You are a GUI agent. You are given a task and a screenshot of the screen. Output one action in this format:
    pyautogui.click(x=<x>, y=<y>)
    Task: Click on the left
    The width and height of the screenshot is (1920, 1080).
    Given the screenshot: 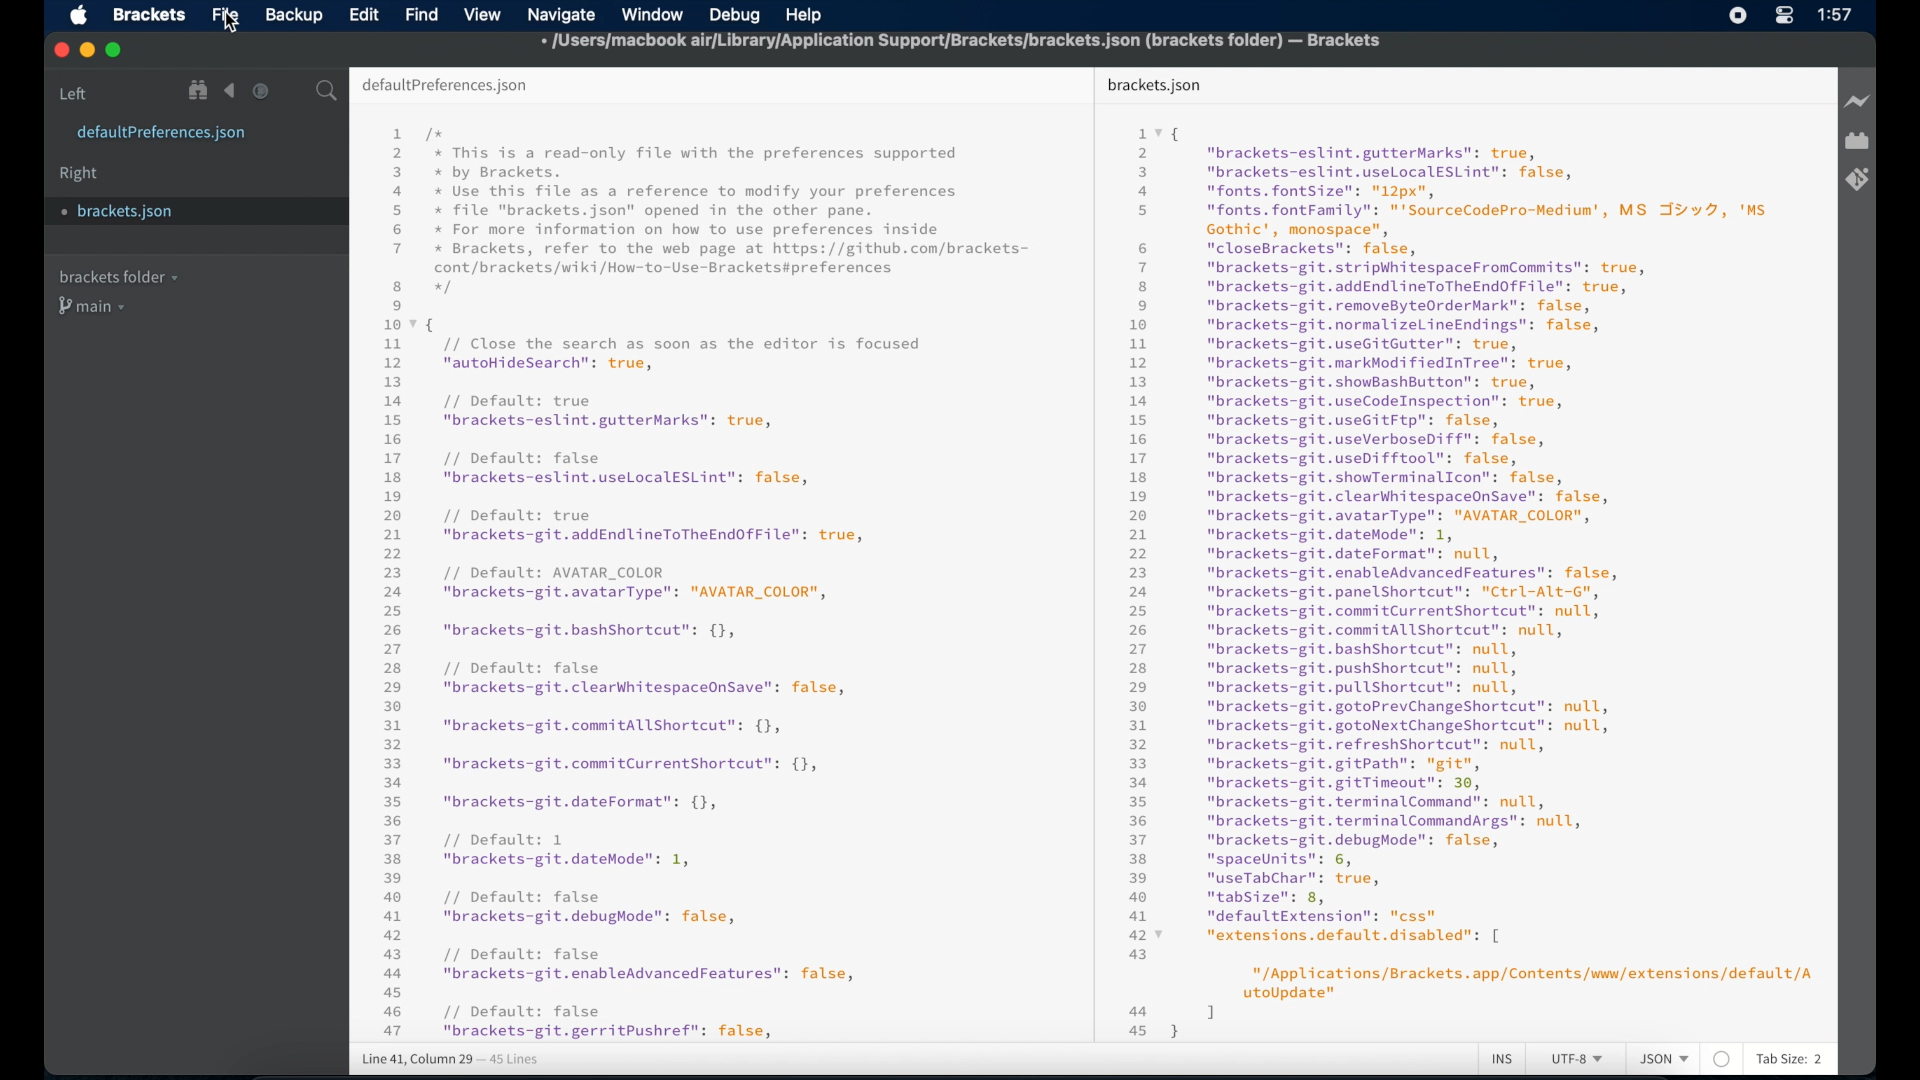 What is the action you would take?
    pyautogui.click(x=74, y=93)
    